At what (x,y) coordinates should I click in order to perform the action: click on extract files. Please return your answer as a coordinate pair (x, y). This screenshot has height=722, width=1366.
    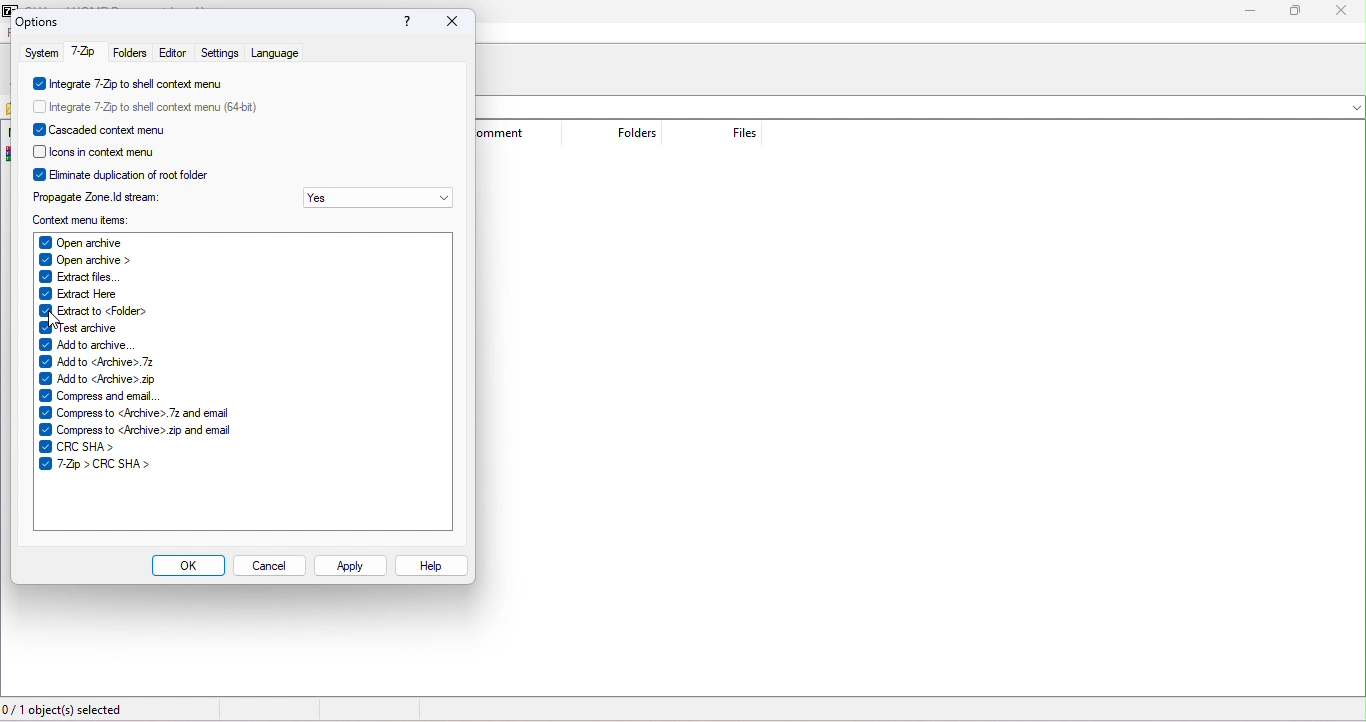
    Looking at the image, I should click on (100, 276).